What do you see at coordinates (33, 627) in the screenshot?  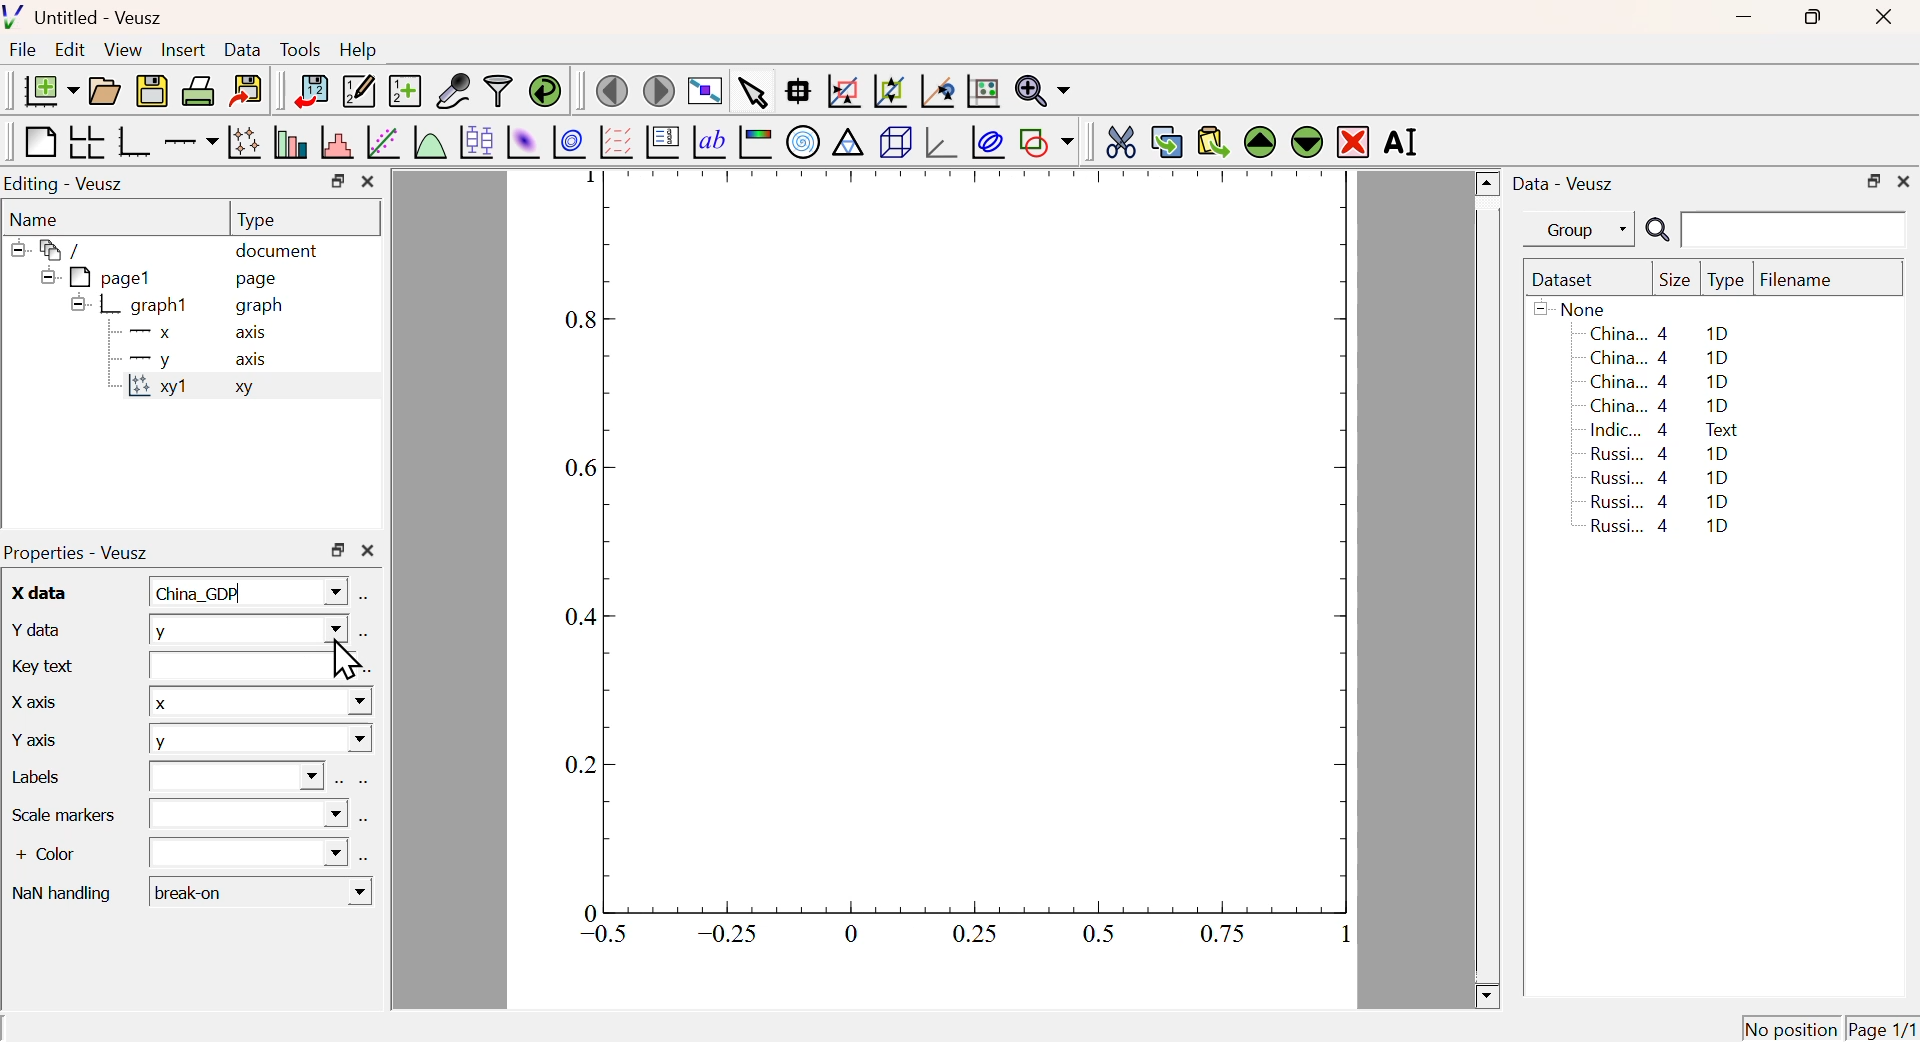 I see `Y data` at bounding box center [33, 627].